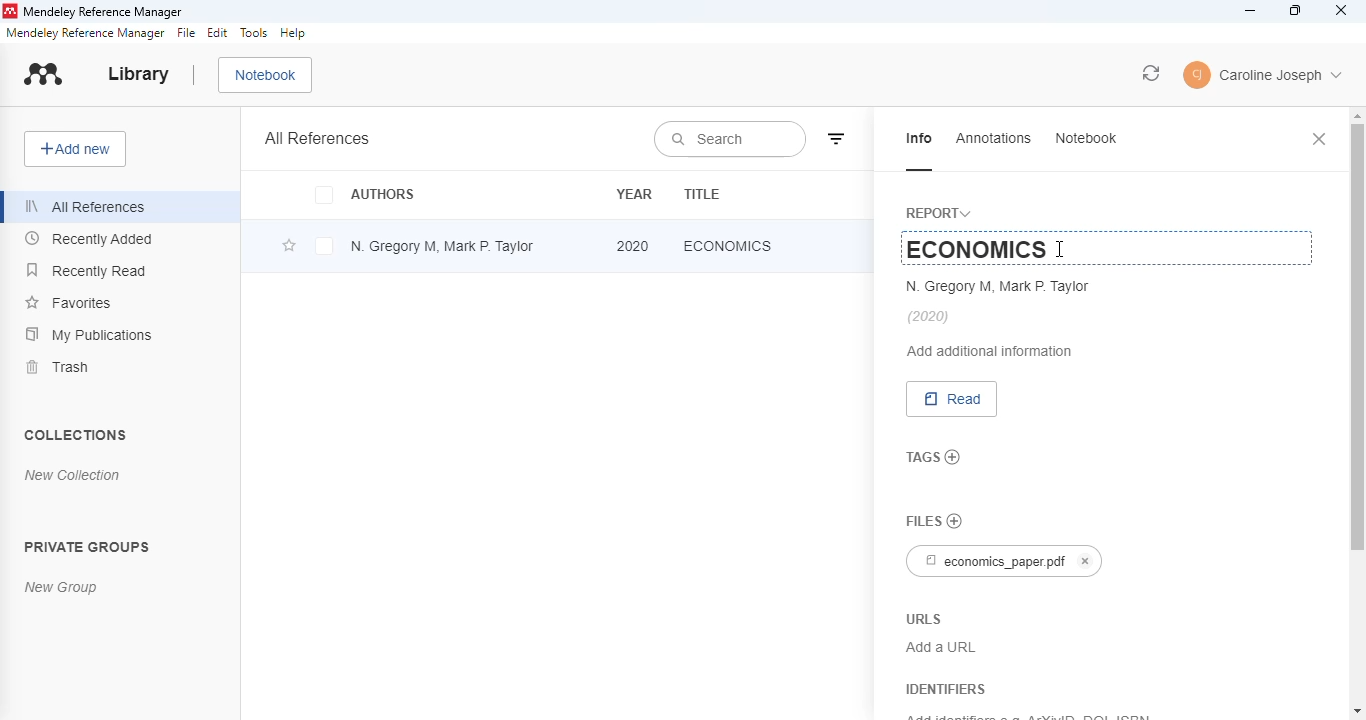 The width and height of the screenshot is (1366, 720). Describe the element at coordinates (1087, 561) in the screenshot. I see `cancel` at that location.